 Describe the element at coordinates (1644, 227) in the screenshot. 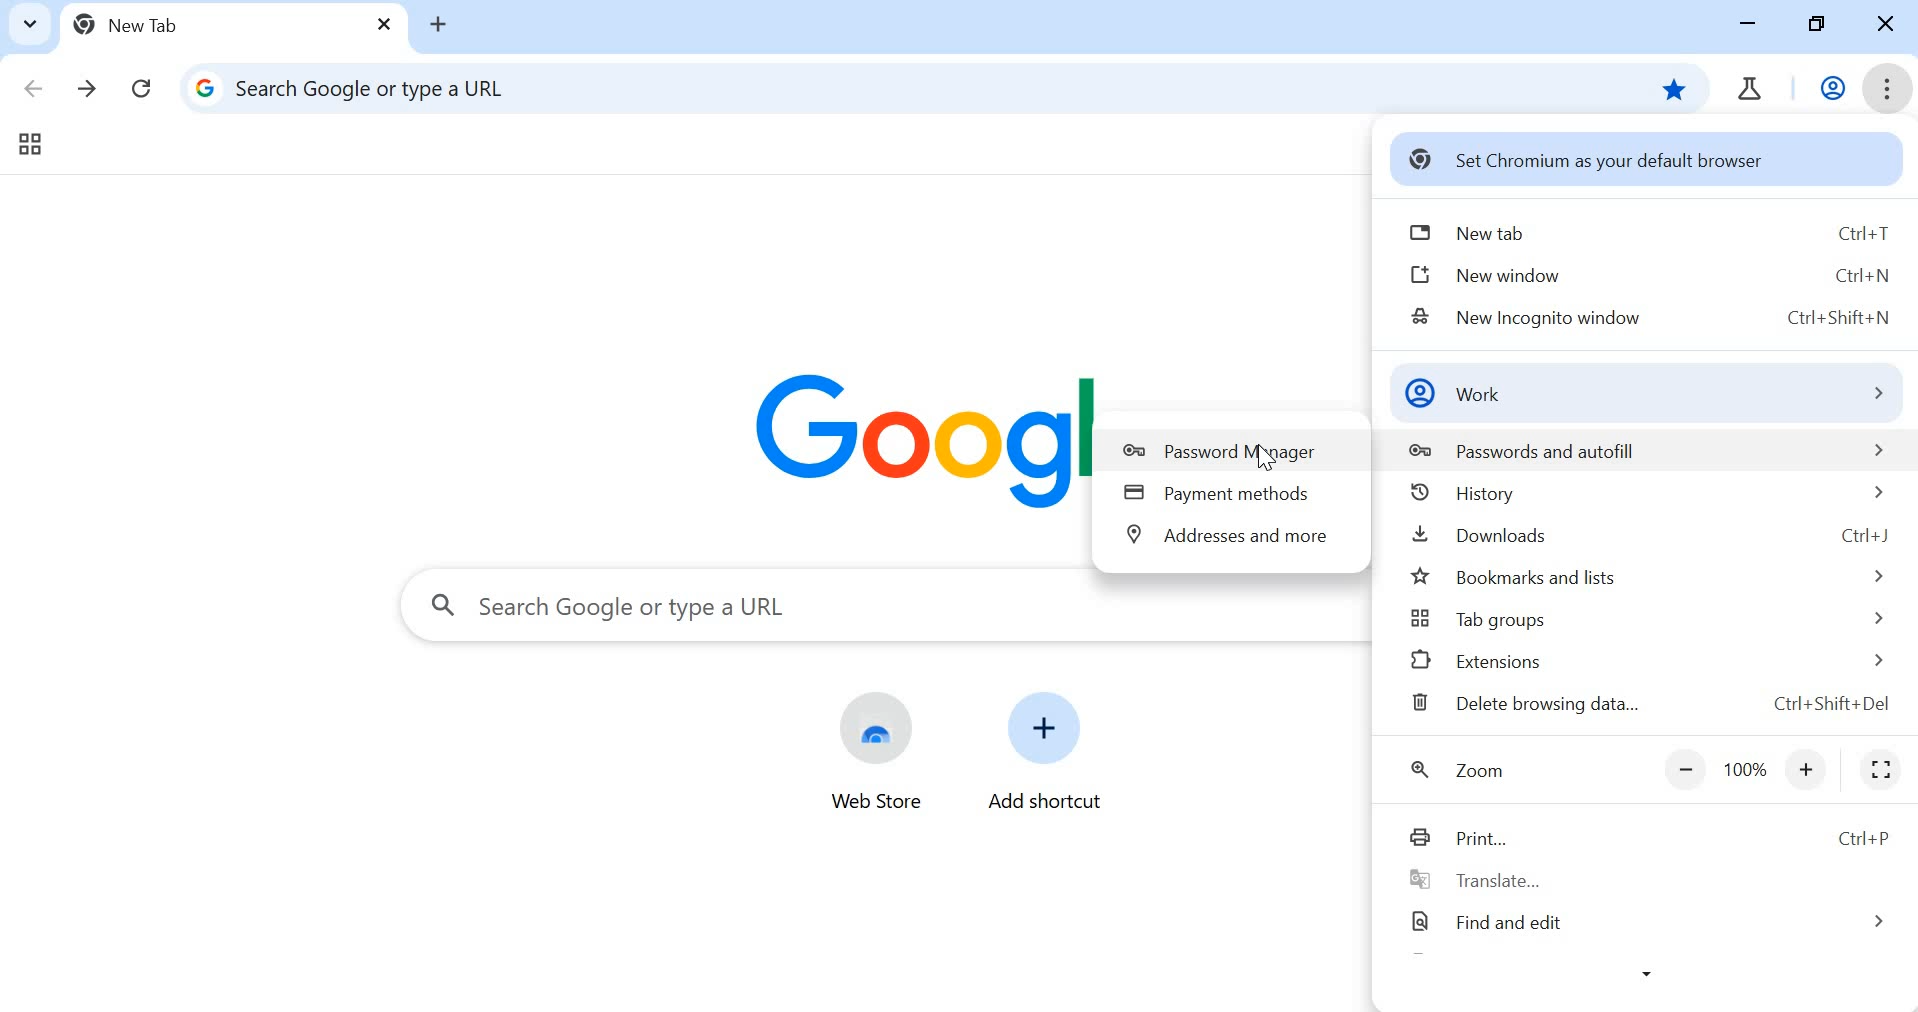

I see `new tab` at that location.